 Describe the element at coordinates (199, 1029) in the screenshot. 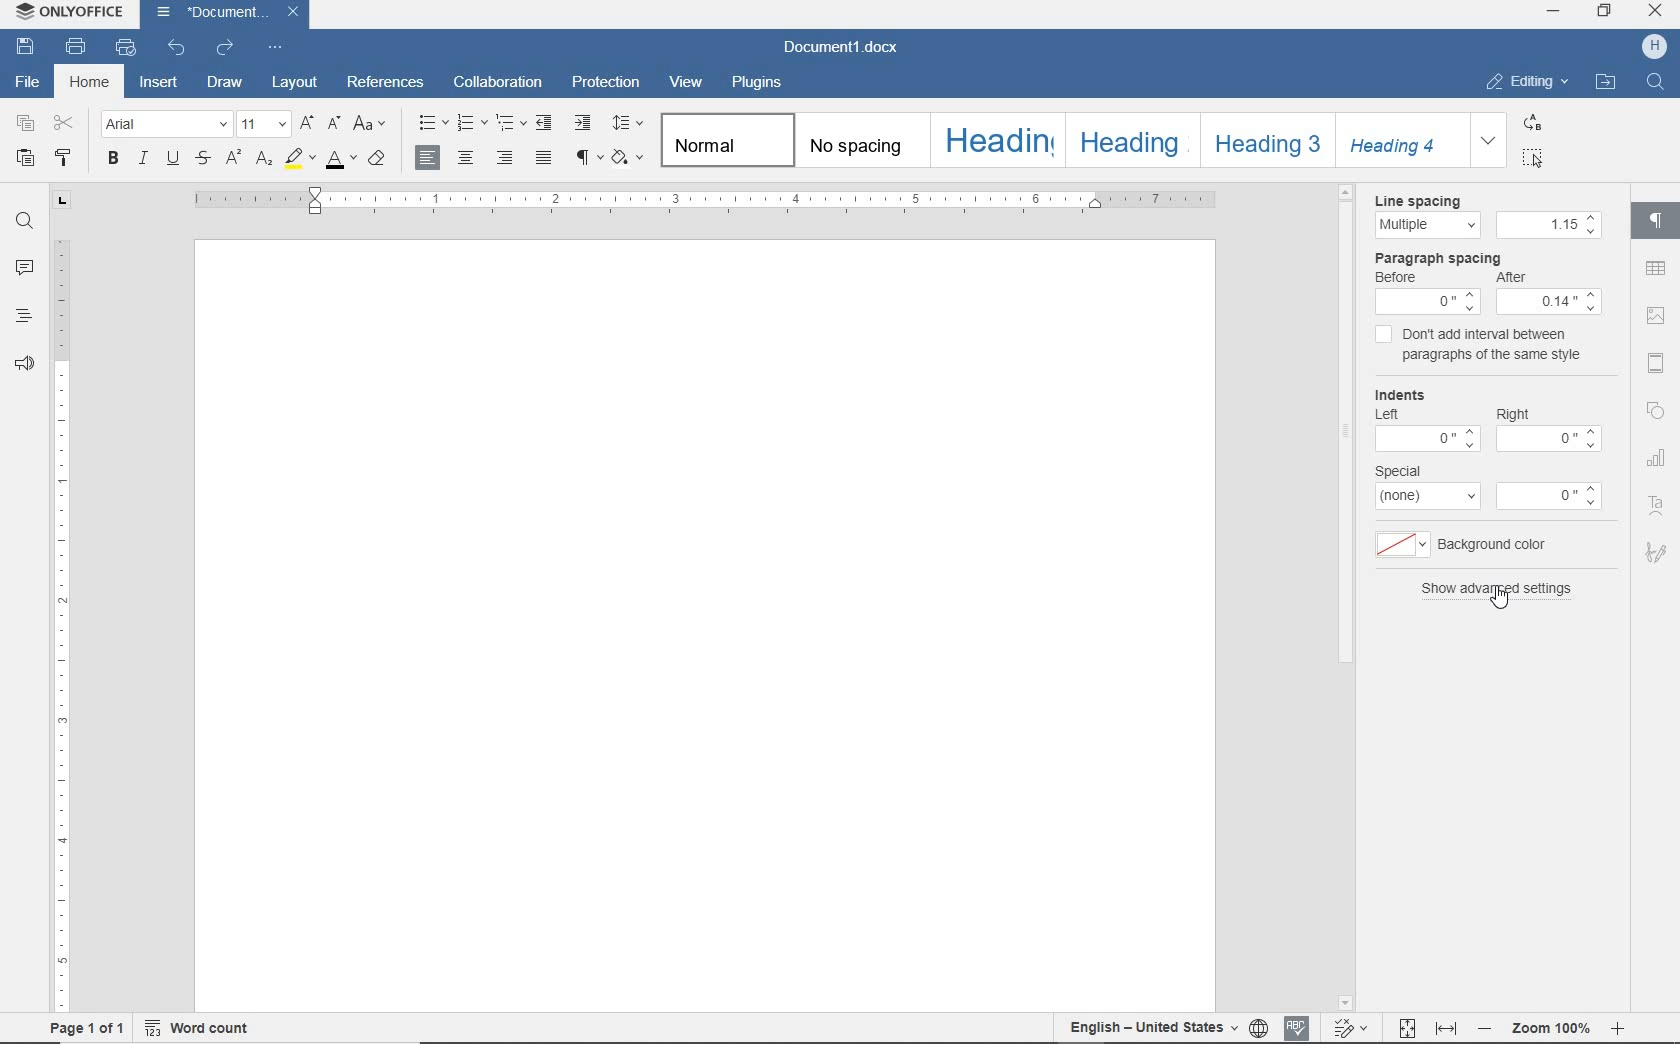

I see `word count` at that location.